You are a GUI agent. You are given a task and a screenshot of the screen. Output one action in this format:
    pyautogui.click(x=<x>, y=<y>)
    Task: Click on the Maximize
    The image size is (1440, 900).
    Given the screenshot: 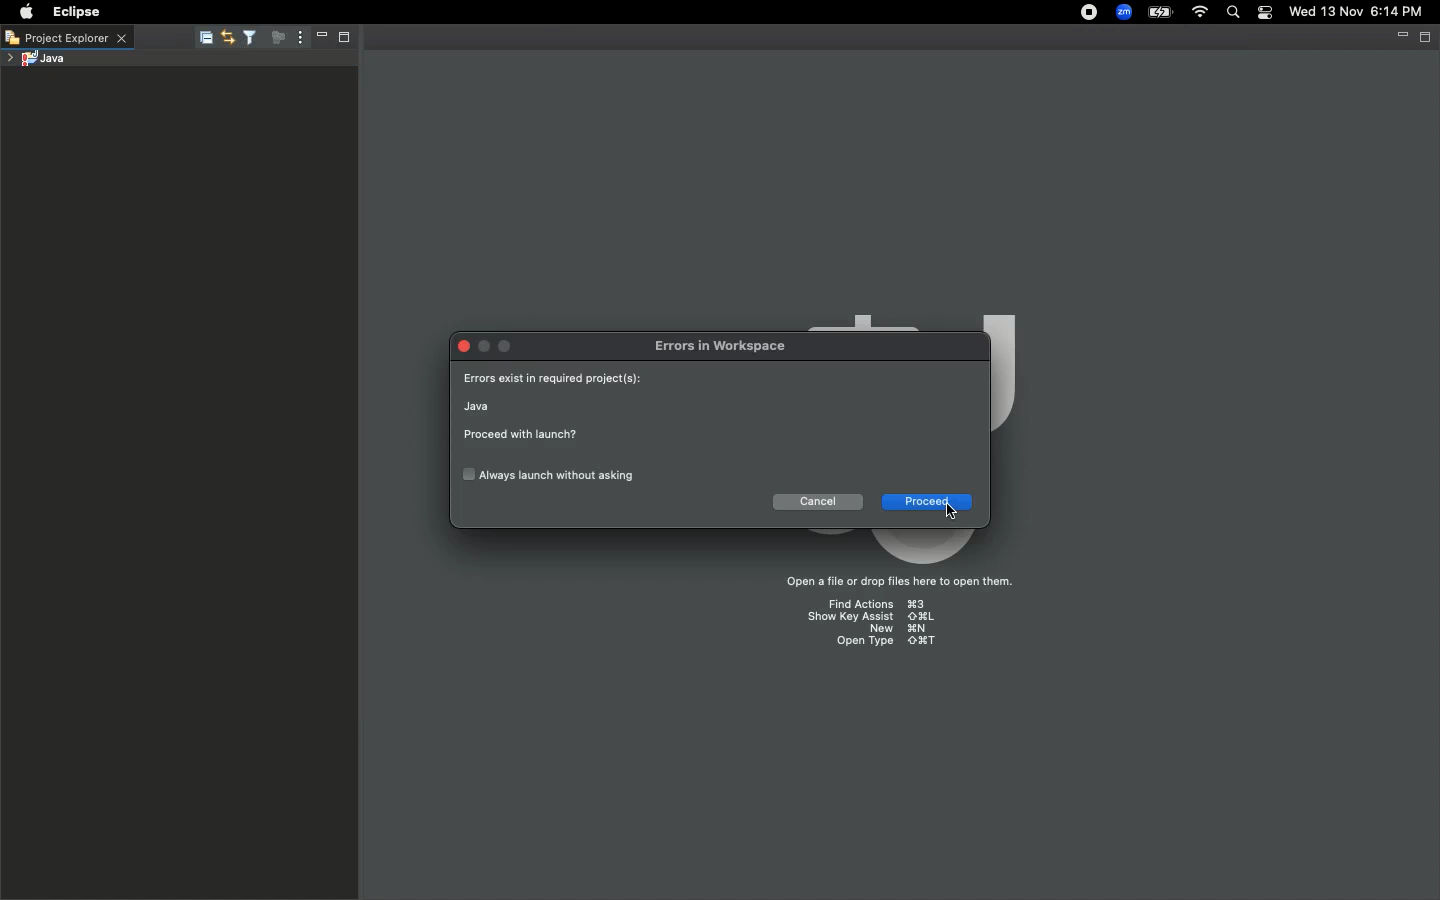 What is the action you would take?
    pyautogui.click(x=345, y=39)
    